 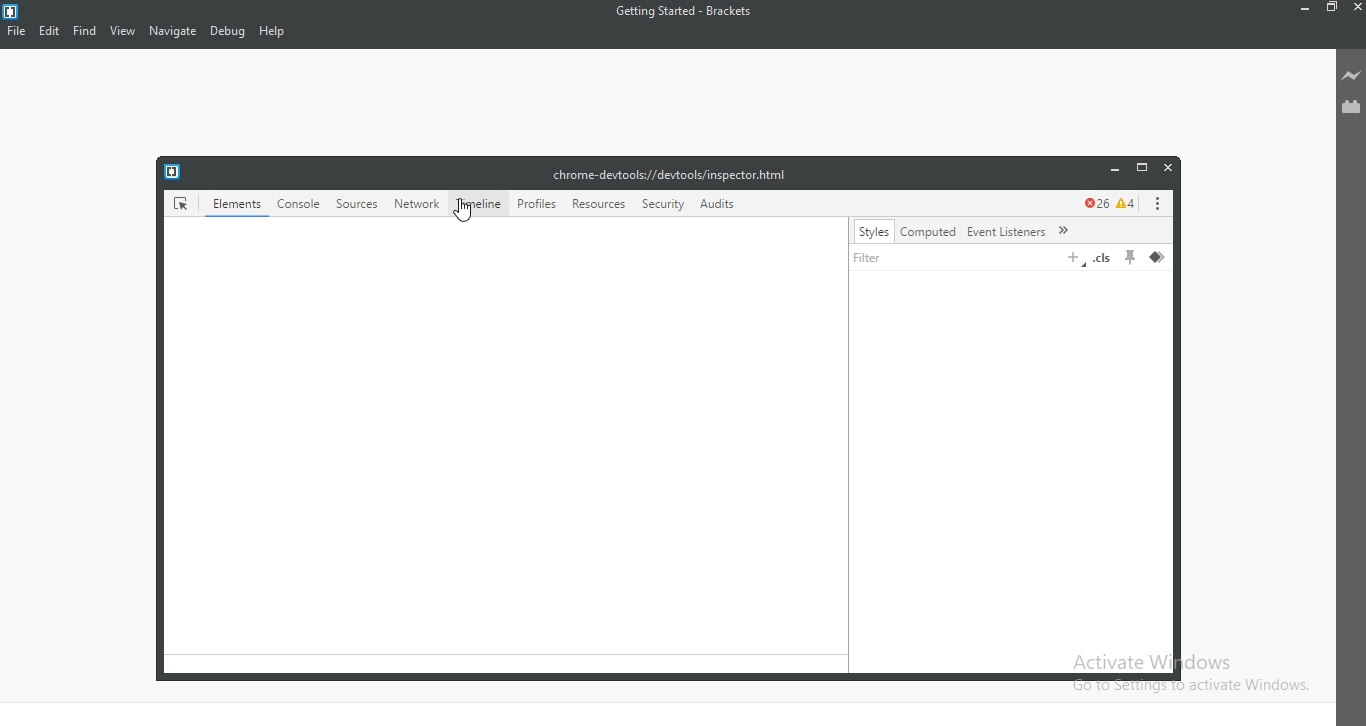 What do you see at coordinates (1167, 169) in the screenshot?
I see `close` at bounding box center [1167, 169].